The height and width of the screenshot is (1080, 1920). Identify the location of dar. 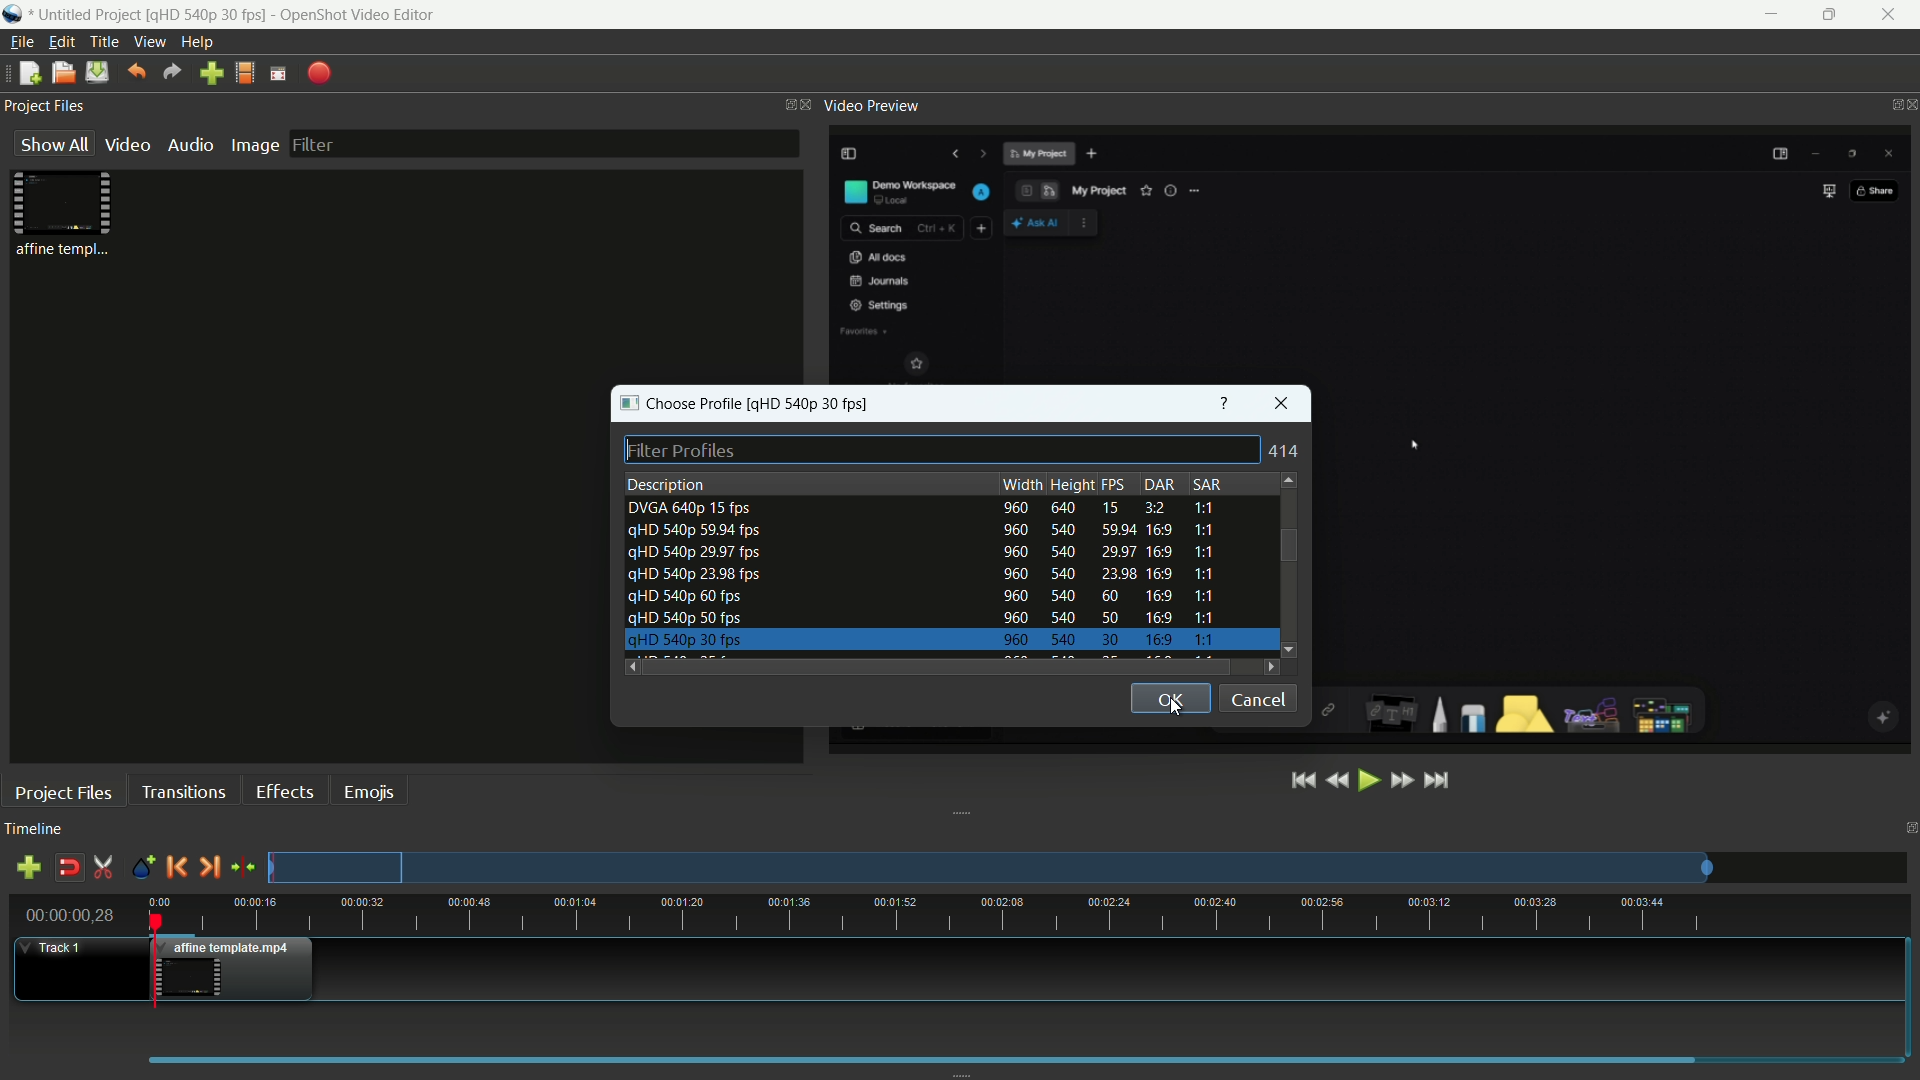
(1160, 485).